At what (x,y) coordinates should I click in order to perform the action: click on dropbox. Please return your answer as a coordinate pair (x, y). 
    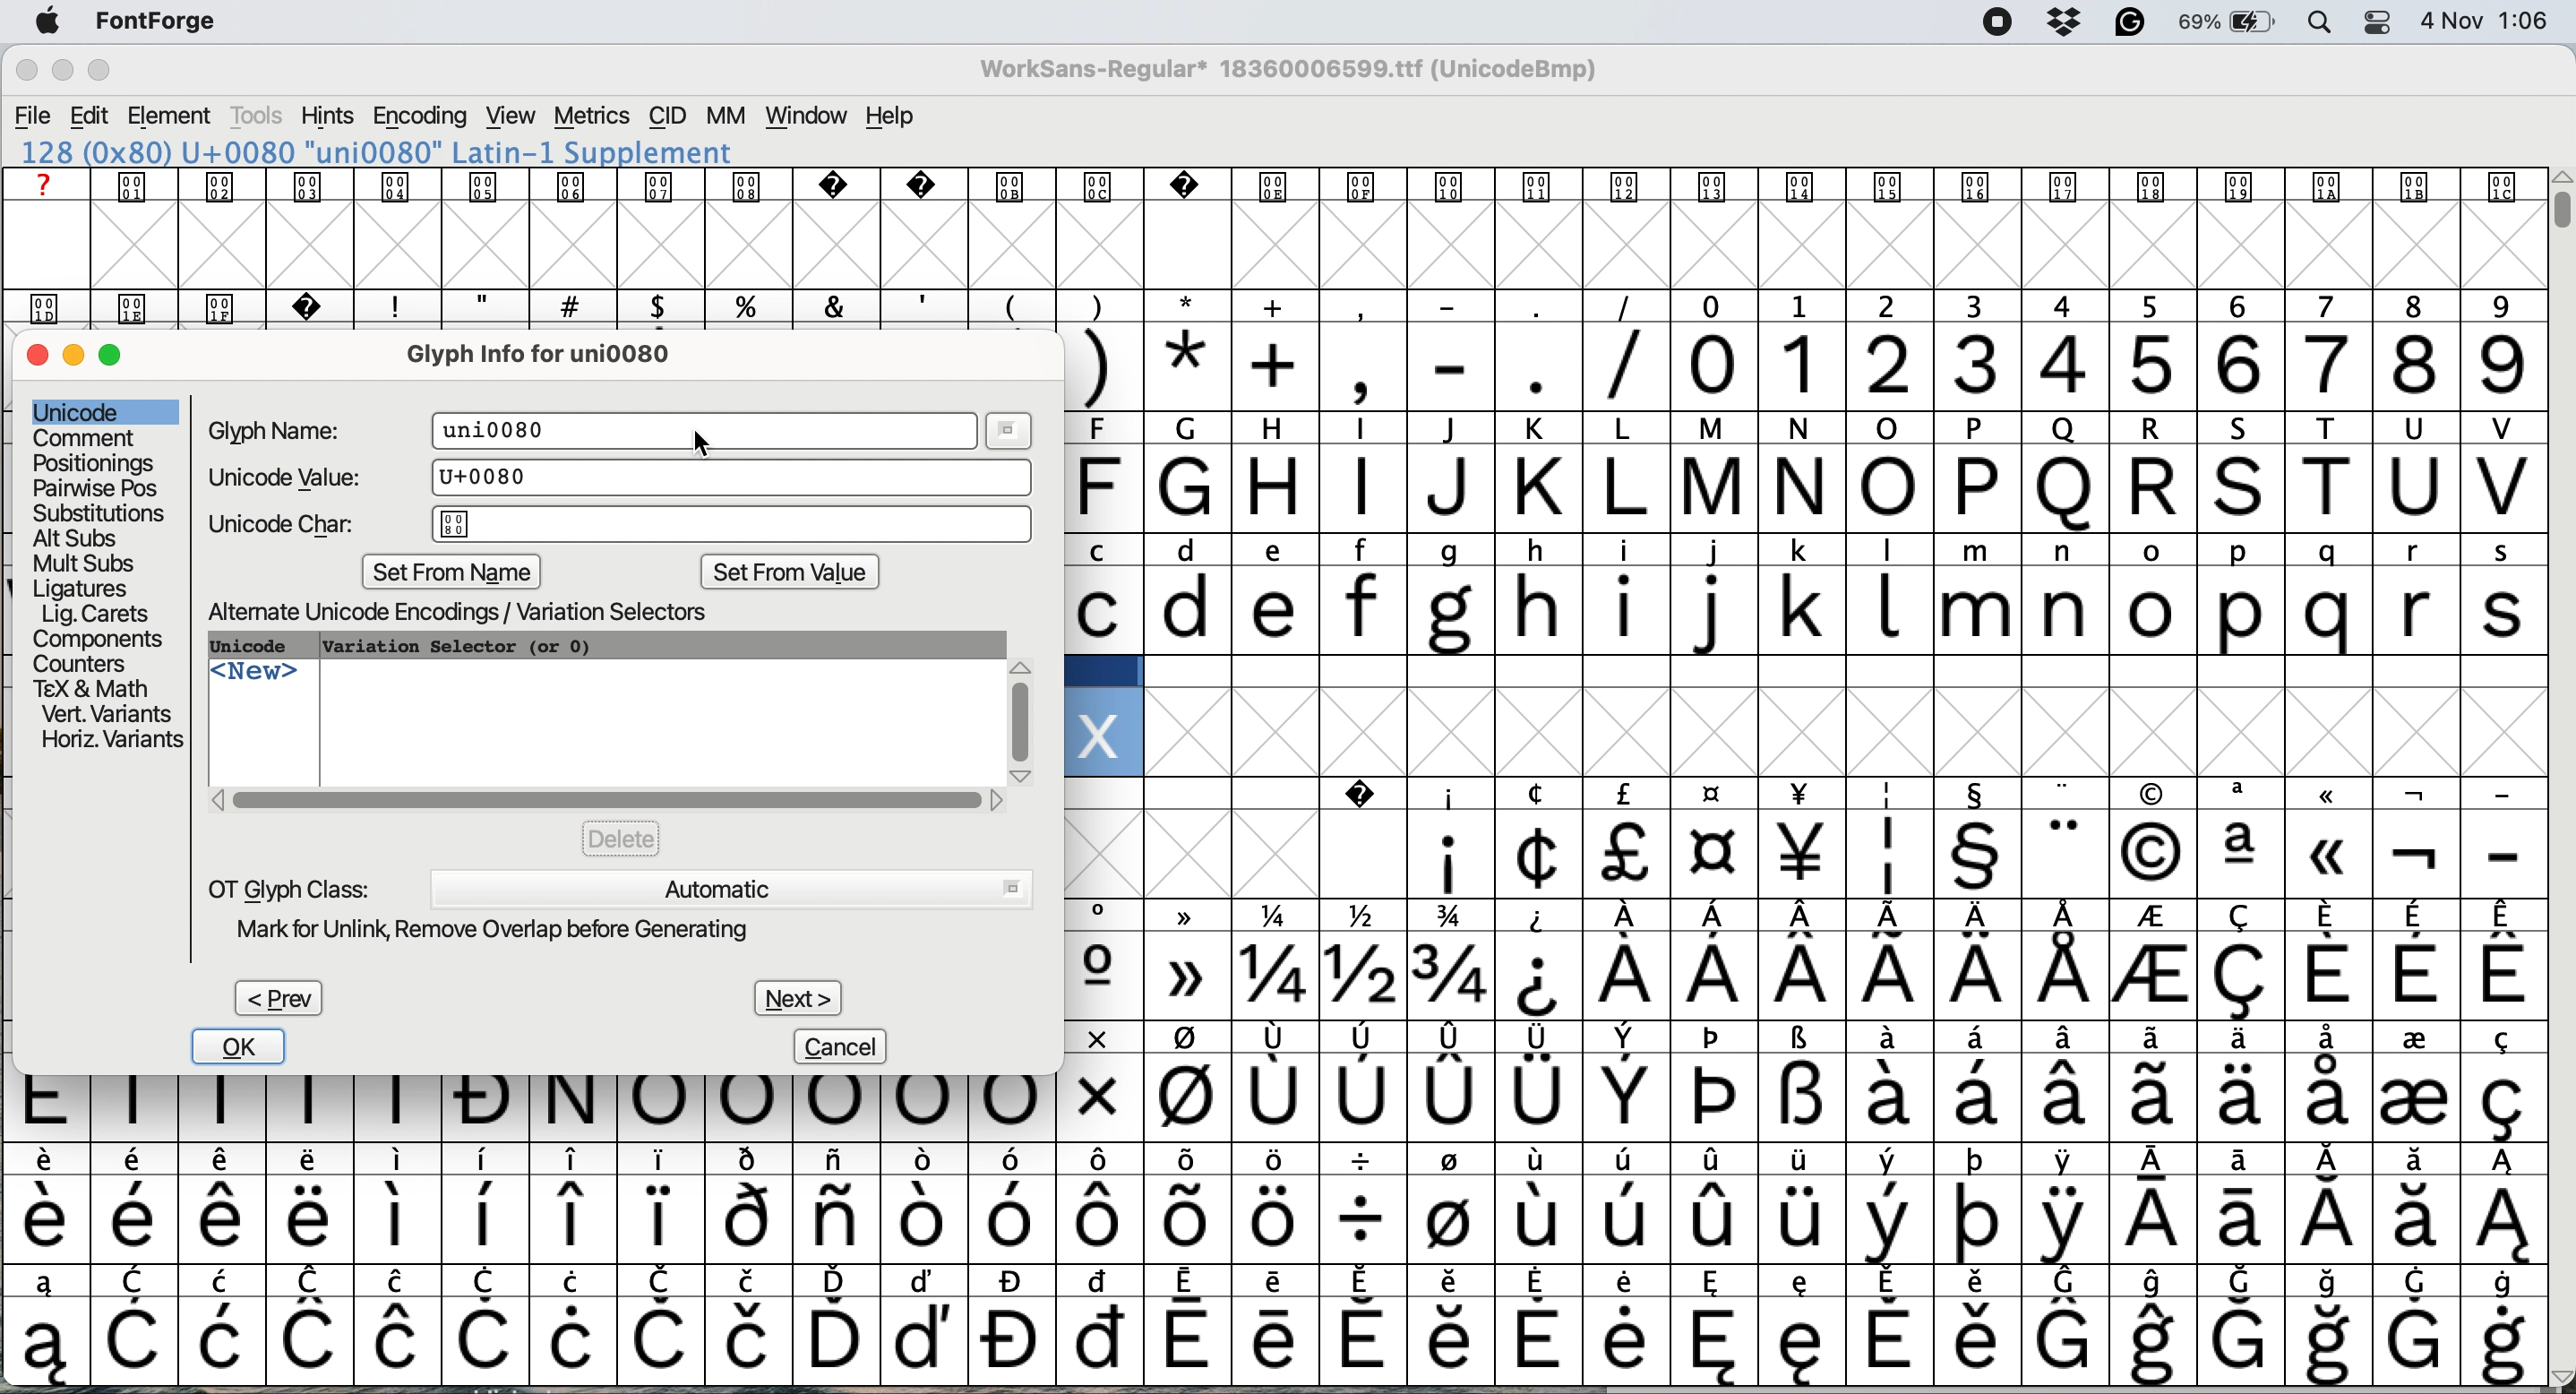
    Looking at the image, I should click on (2062, 23).